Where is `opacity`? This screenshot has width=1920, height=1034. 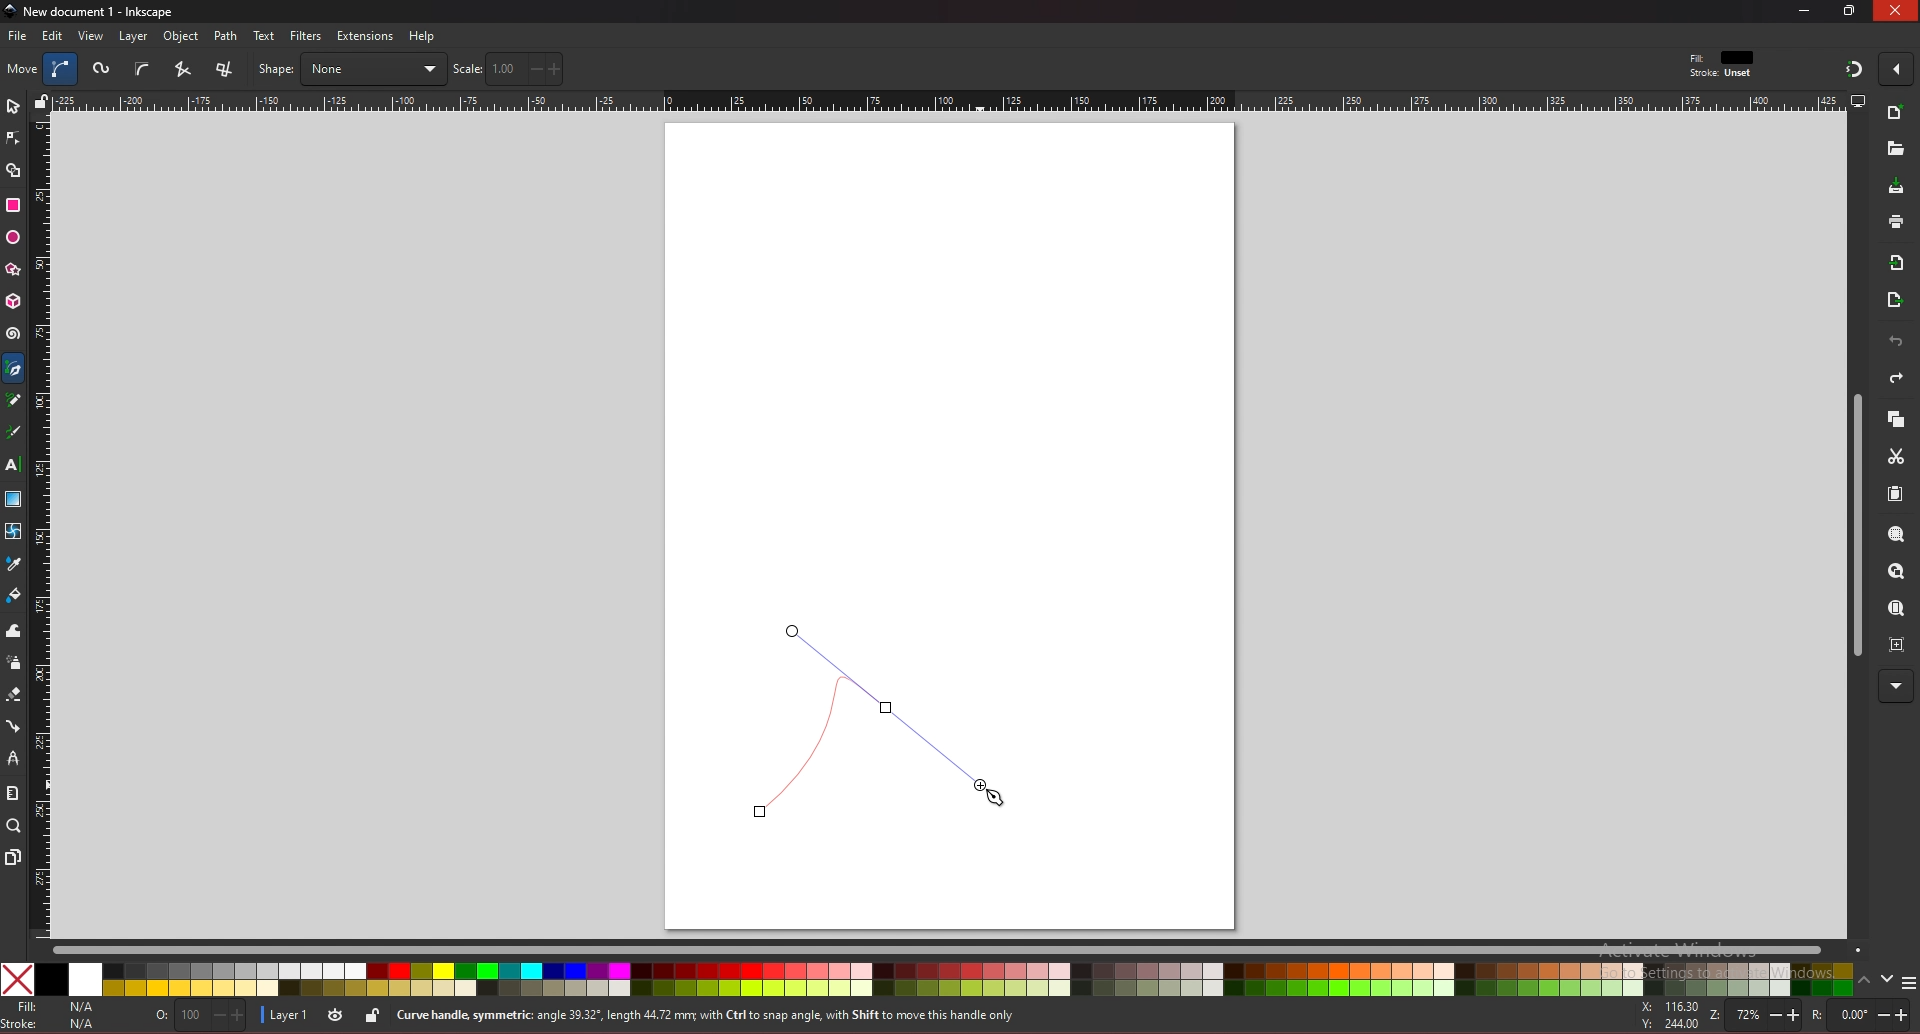
opacity is located at coordinates (203, 1017).